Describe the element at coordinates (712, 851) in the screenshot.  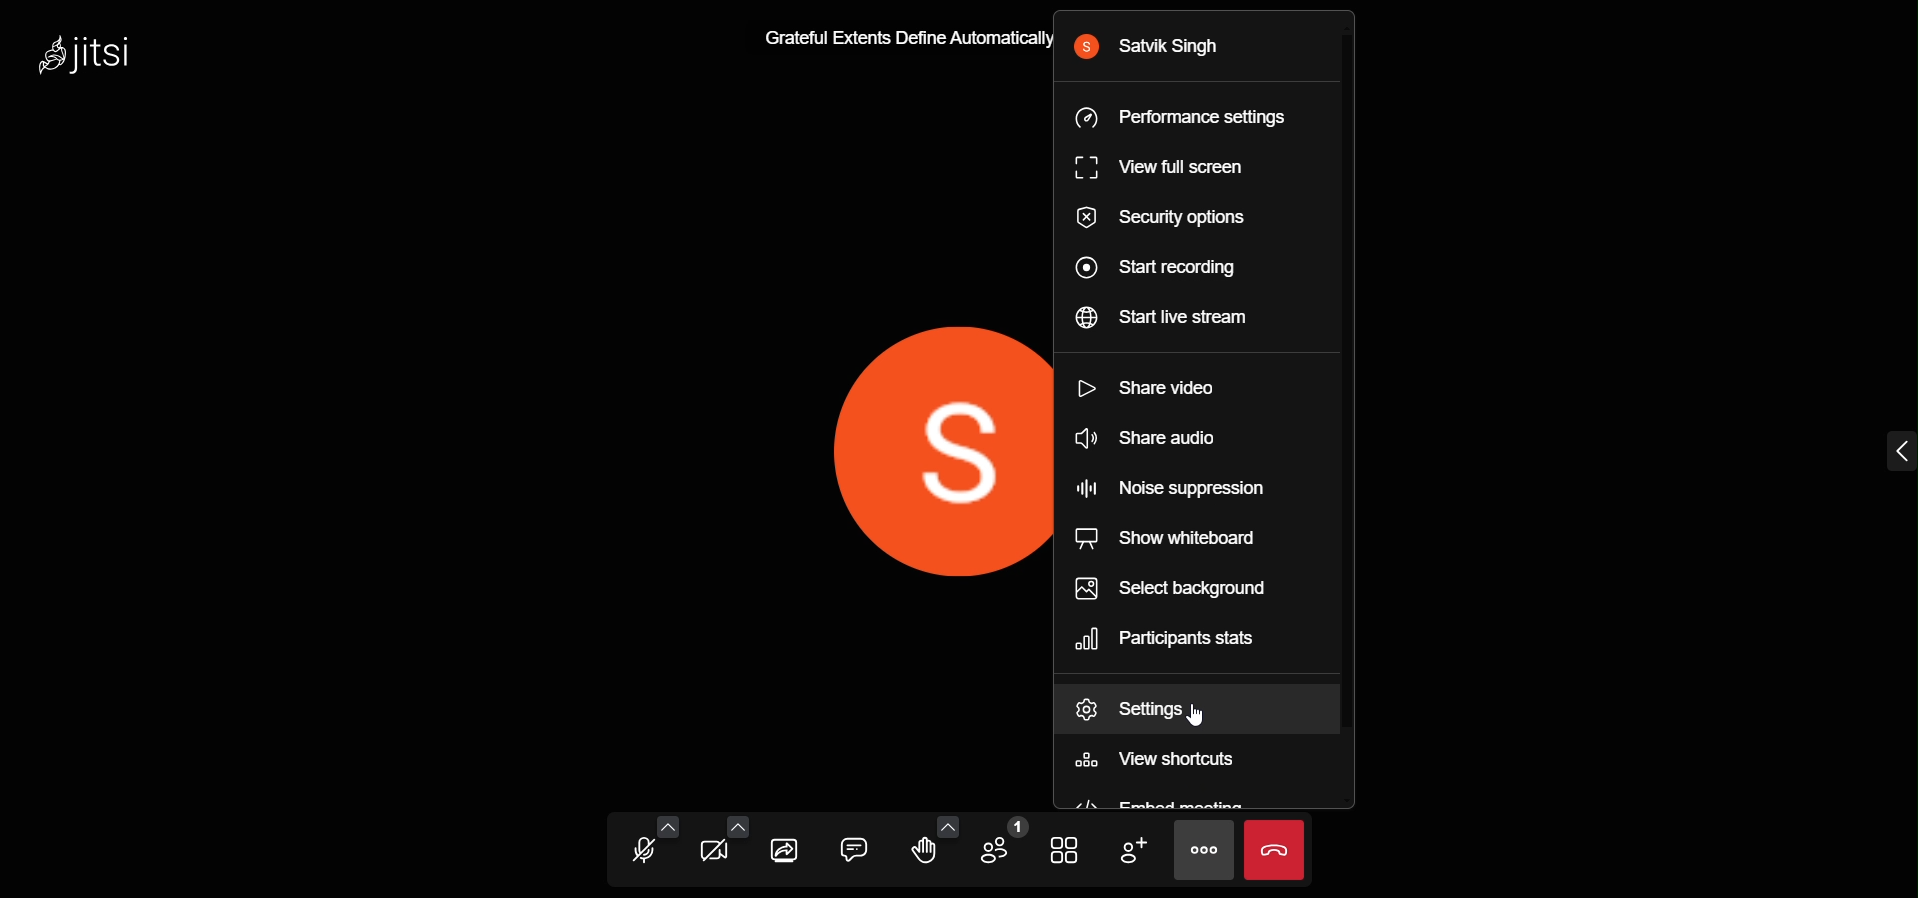
I see `video` at that location.